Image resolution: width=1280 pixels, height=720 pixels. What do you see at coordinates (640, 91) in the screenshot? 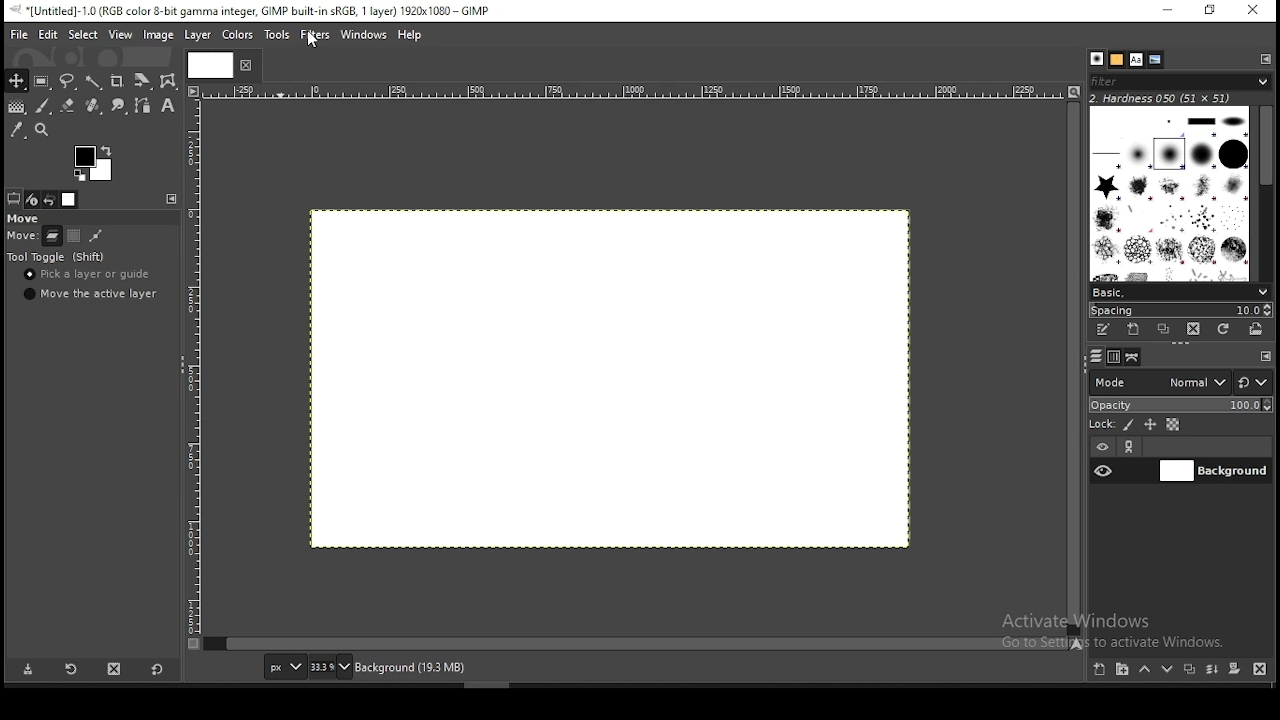
I see `horizontal scale` at bounding box center [640, 91].